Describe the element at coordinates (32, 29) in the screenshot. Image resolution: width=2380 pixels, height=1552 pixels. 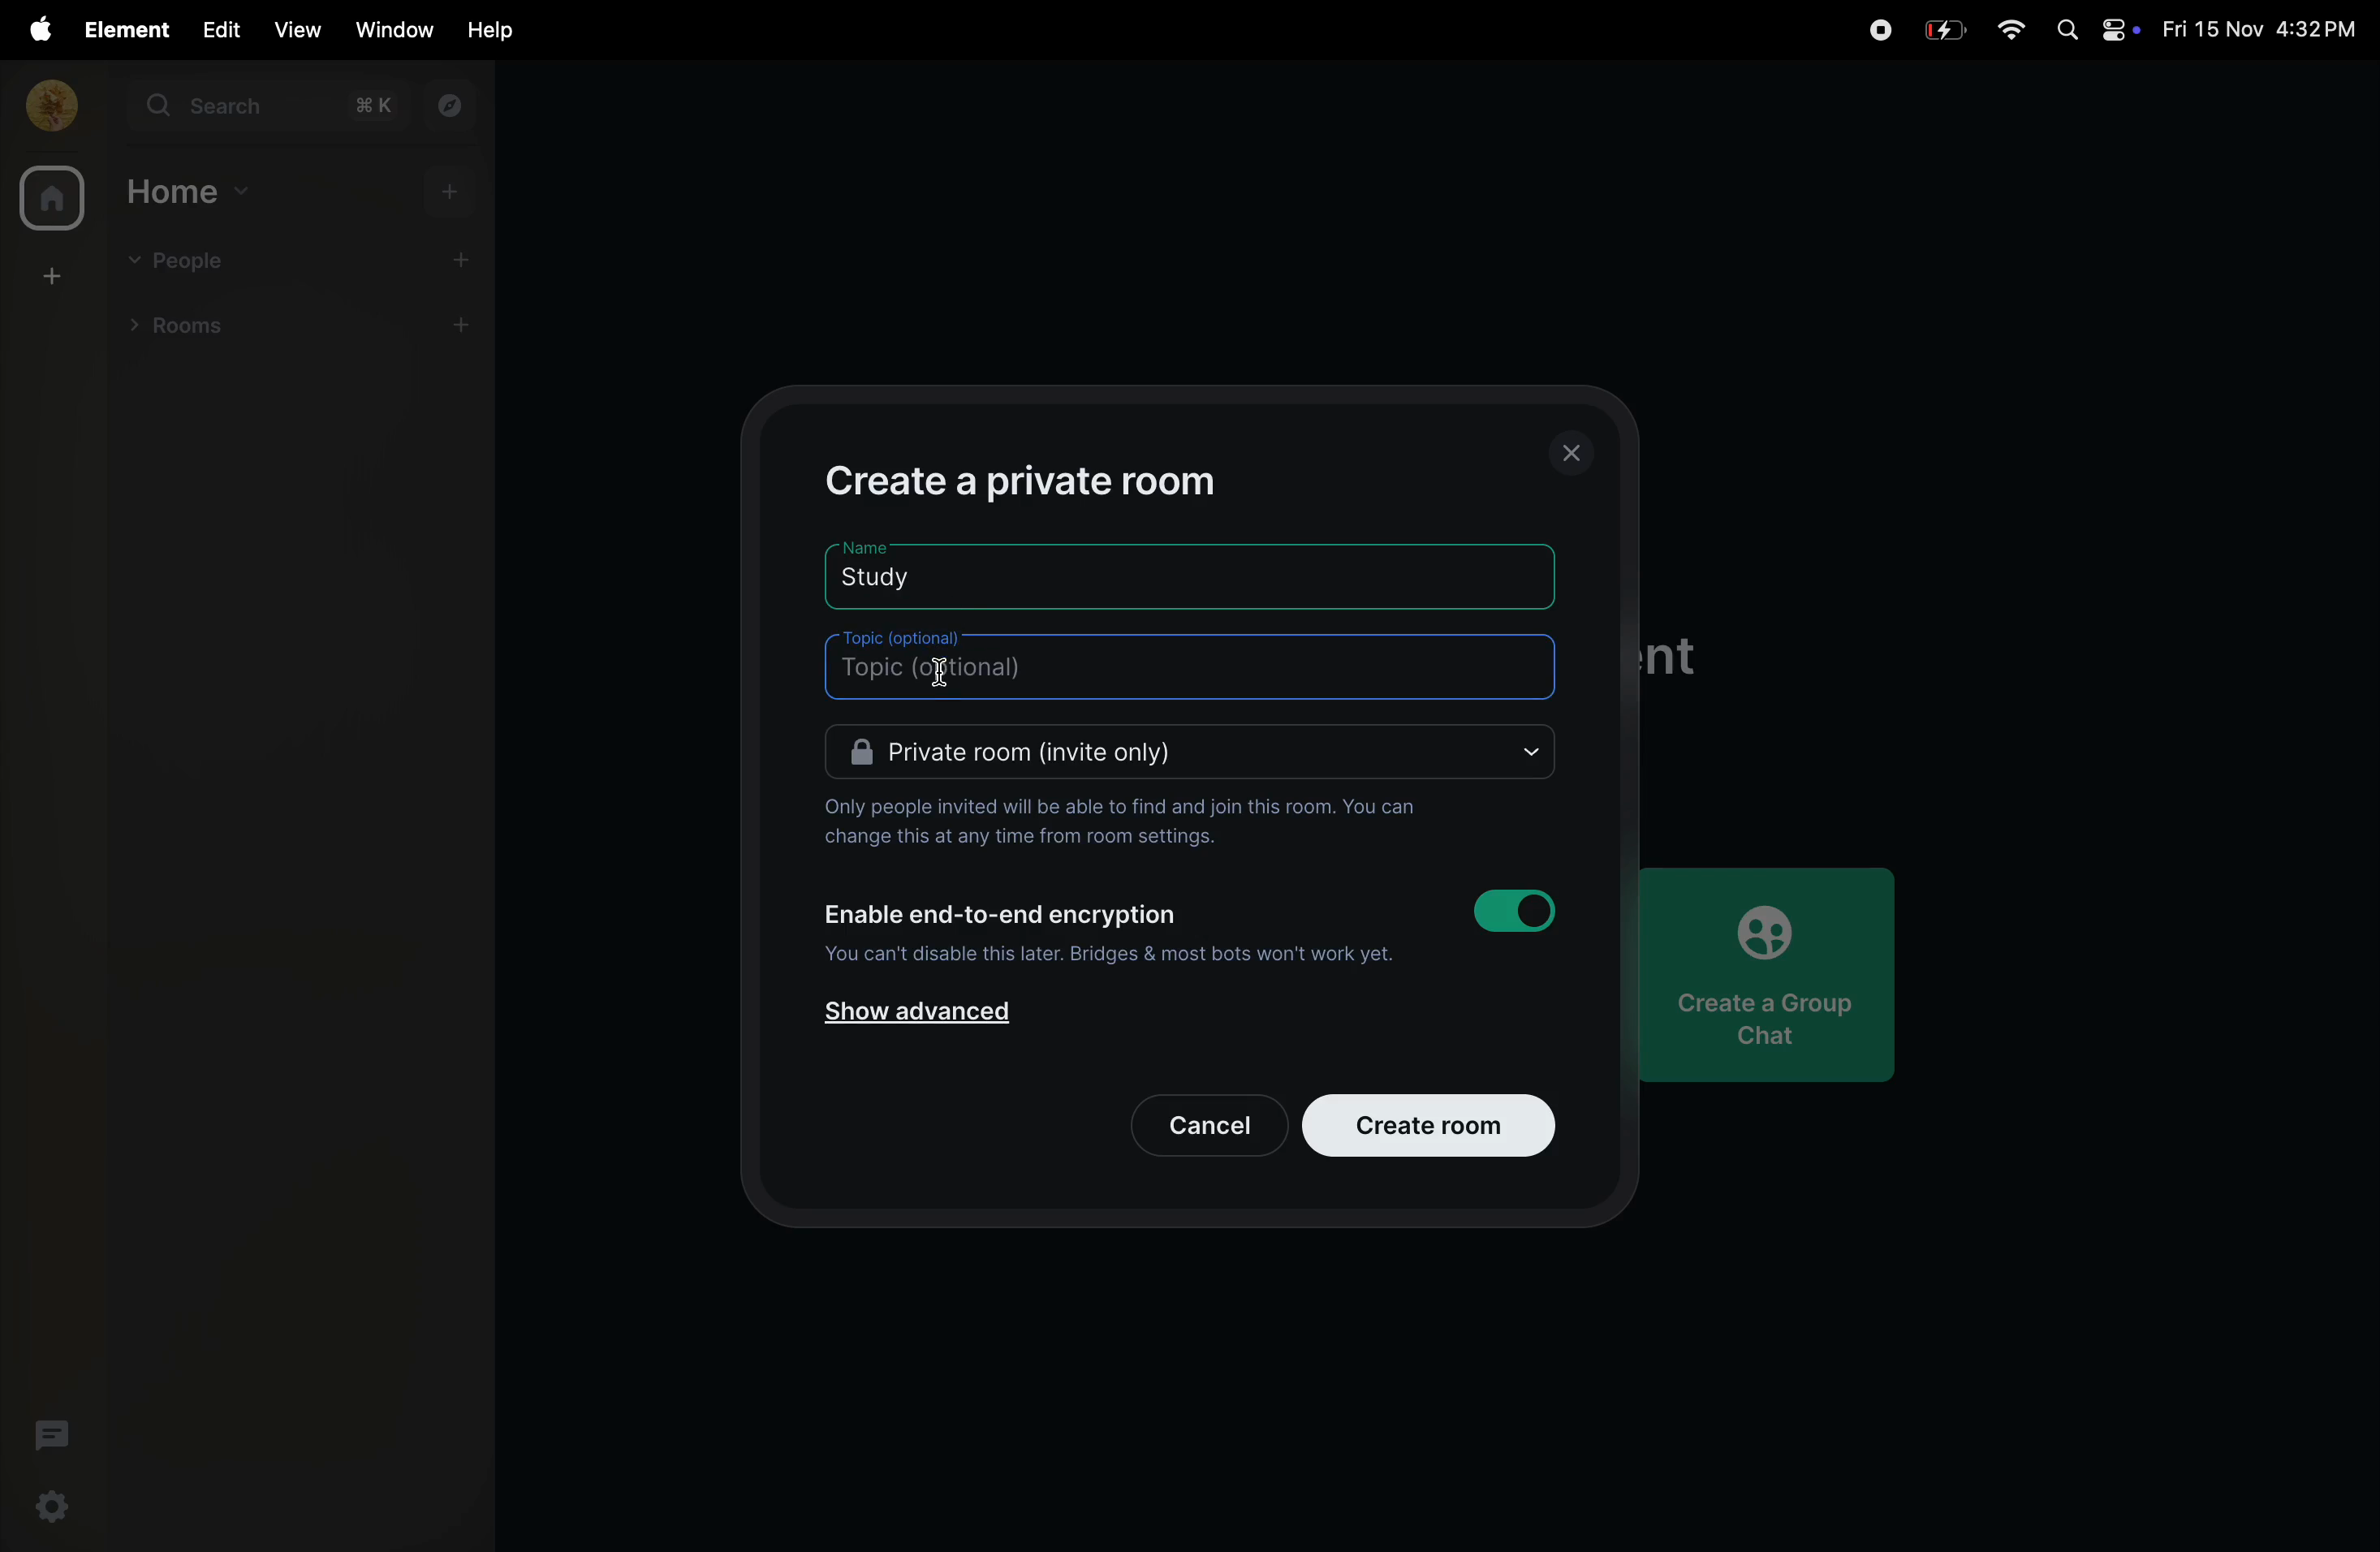
I see `apple menu` at that location.